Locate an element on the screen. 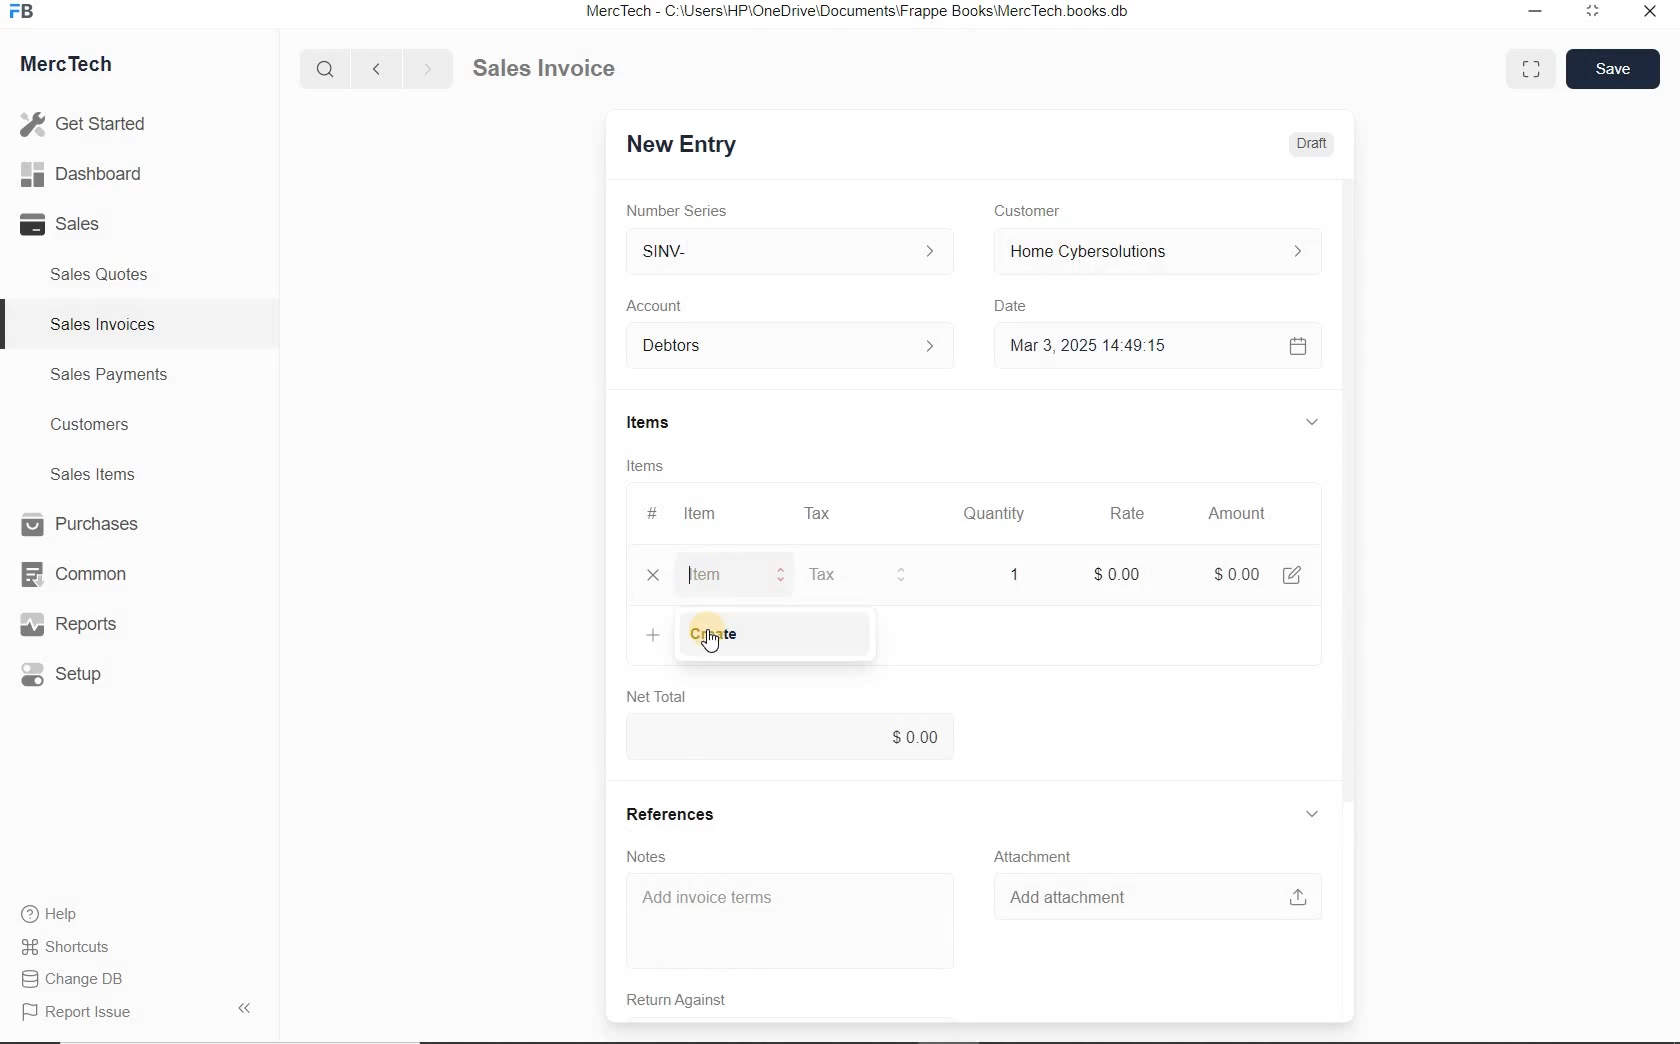 This screenshot has width=1680, height=1044. Quantity is located at coordinates (989, 517).